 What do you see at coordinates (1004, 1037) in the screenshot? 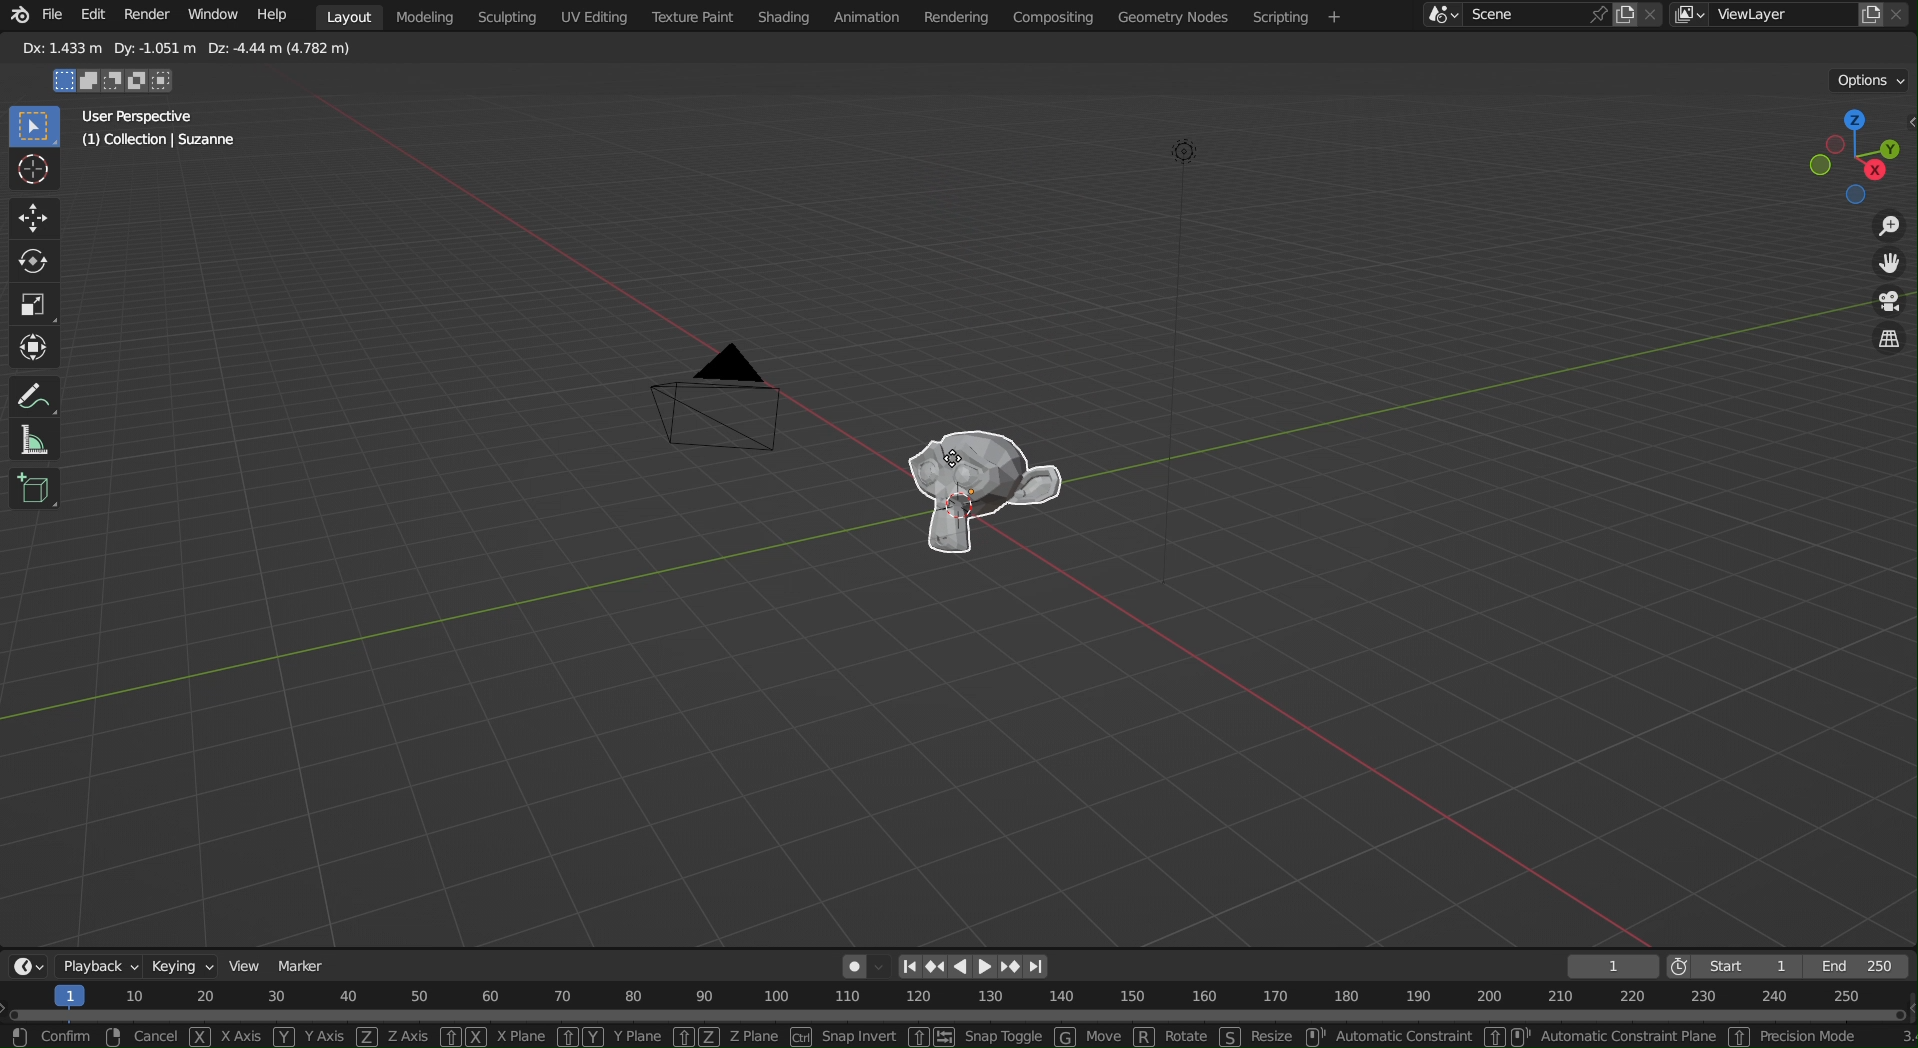
I see `snap toggle` at bounding box center [1004, 1037].